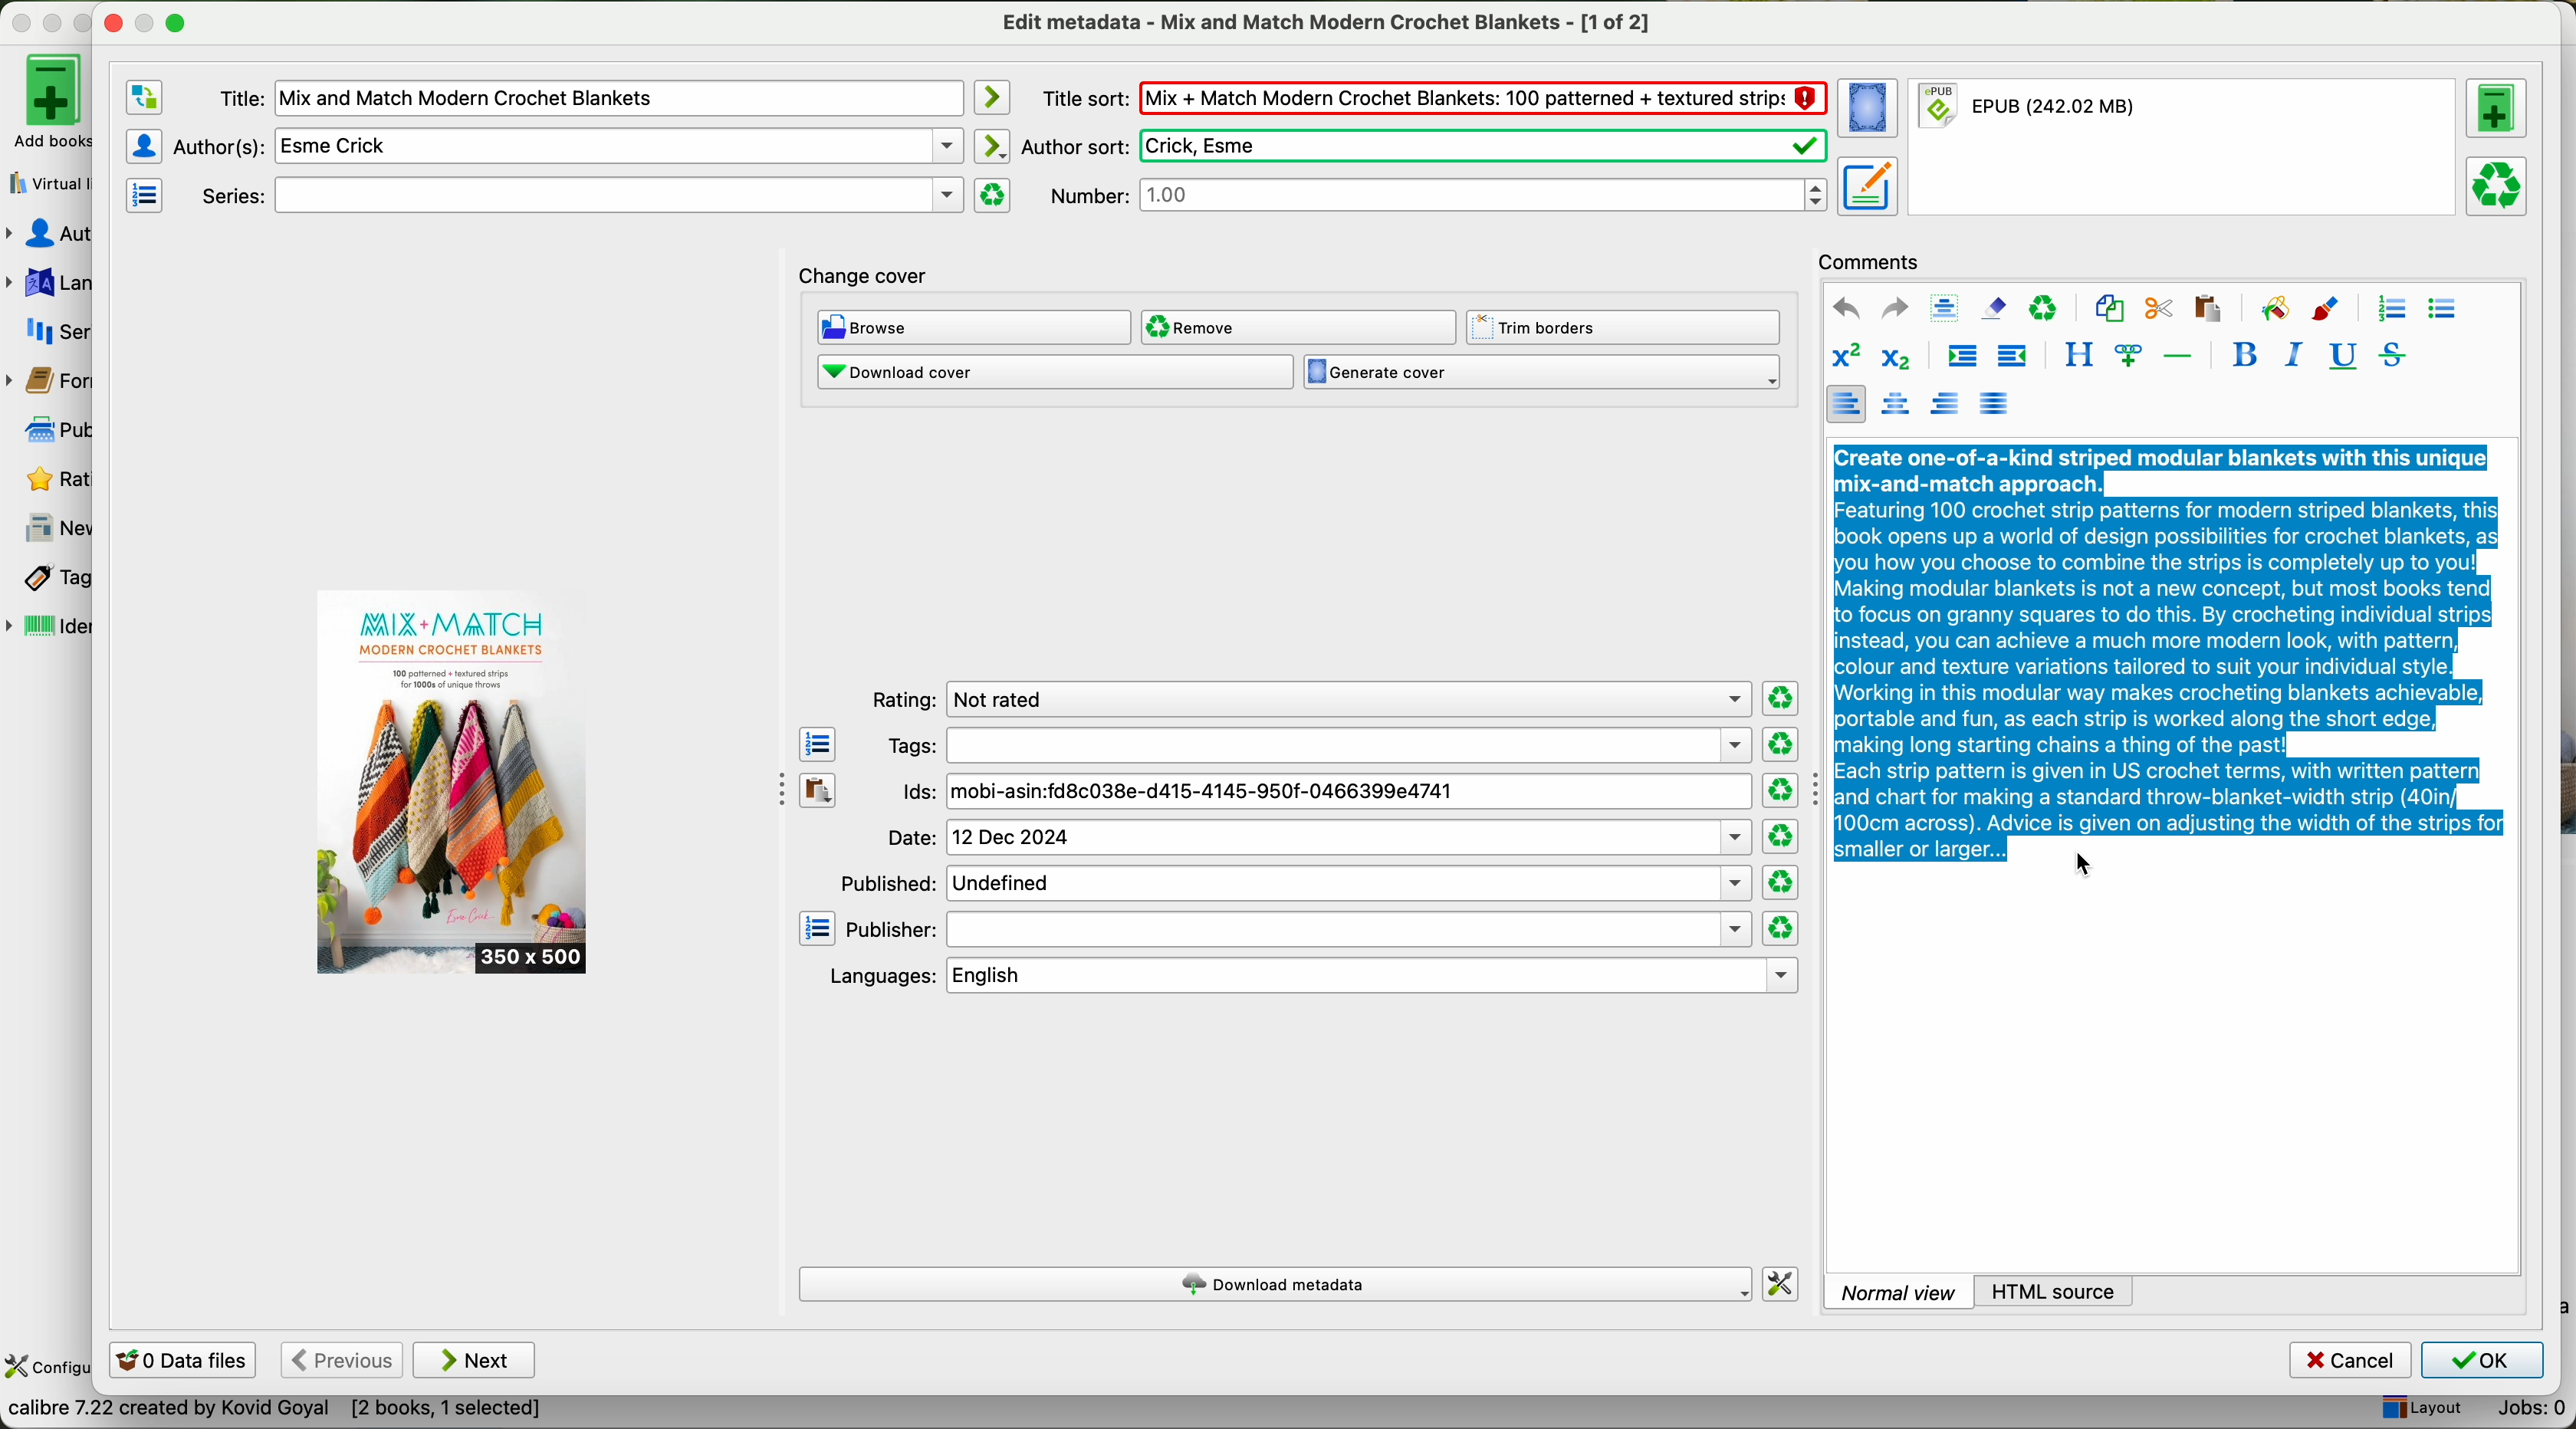 Image resolution: width=2576 pixels, height=1429 pixels. What do you see at coordinates (475, 1360) in the screenshot?
I see `next` at bounding box center [475, 1360].